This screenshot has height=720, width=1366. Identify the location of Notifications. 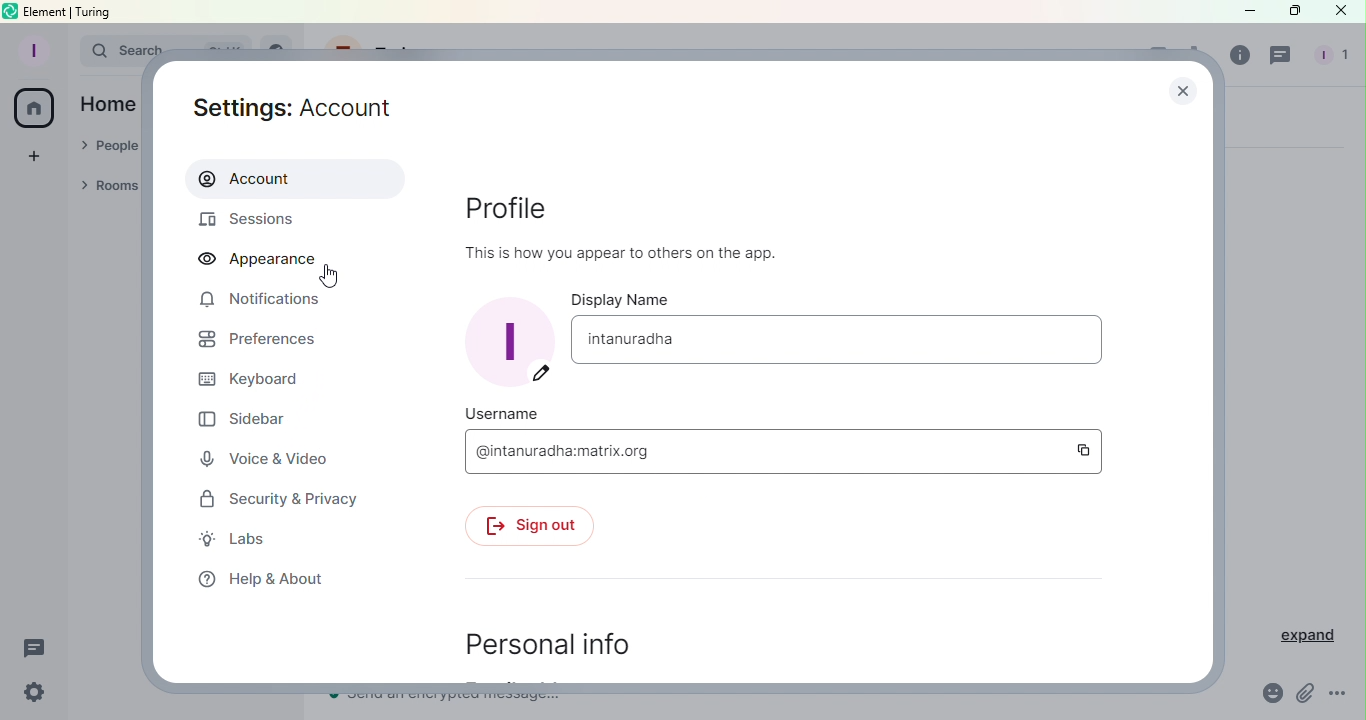
(261, 303).